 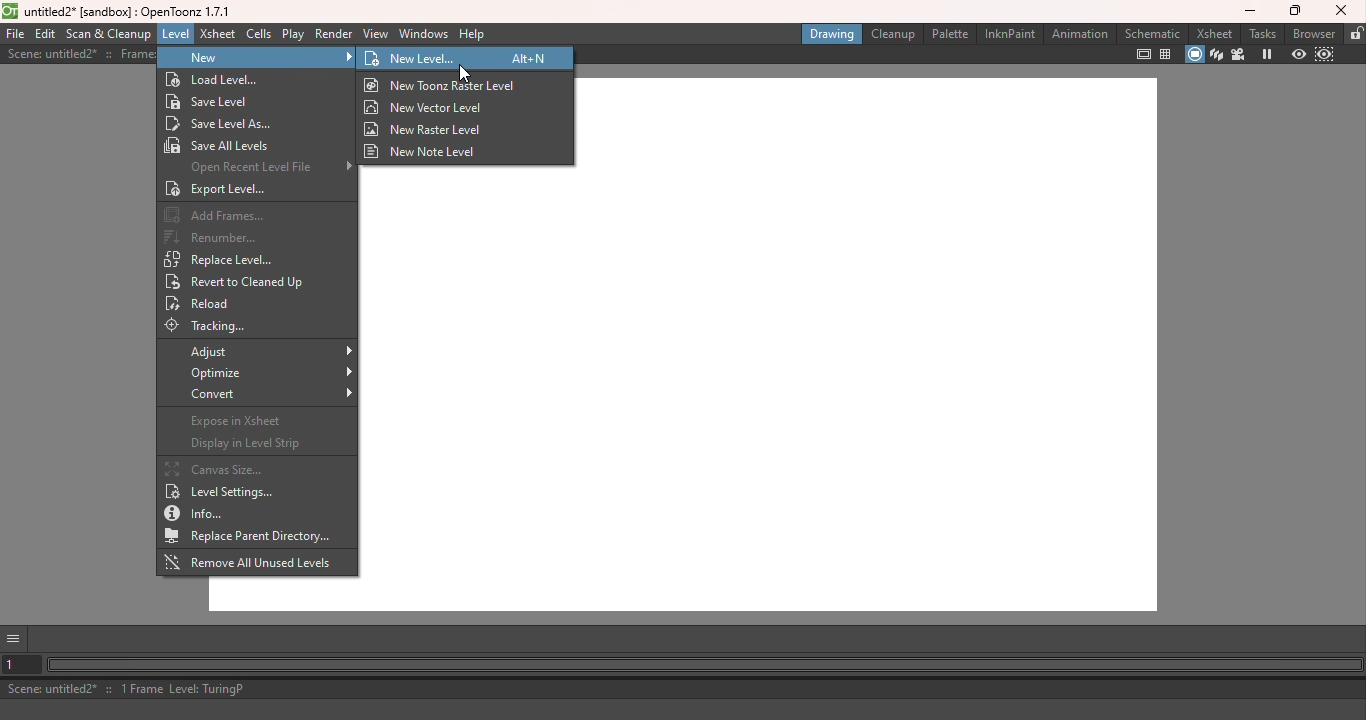 I want to click on Sub-camera preview, so click(x=1326, y=55).